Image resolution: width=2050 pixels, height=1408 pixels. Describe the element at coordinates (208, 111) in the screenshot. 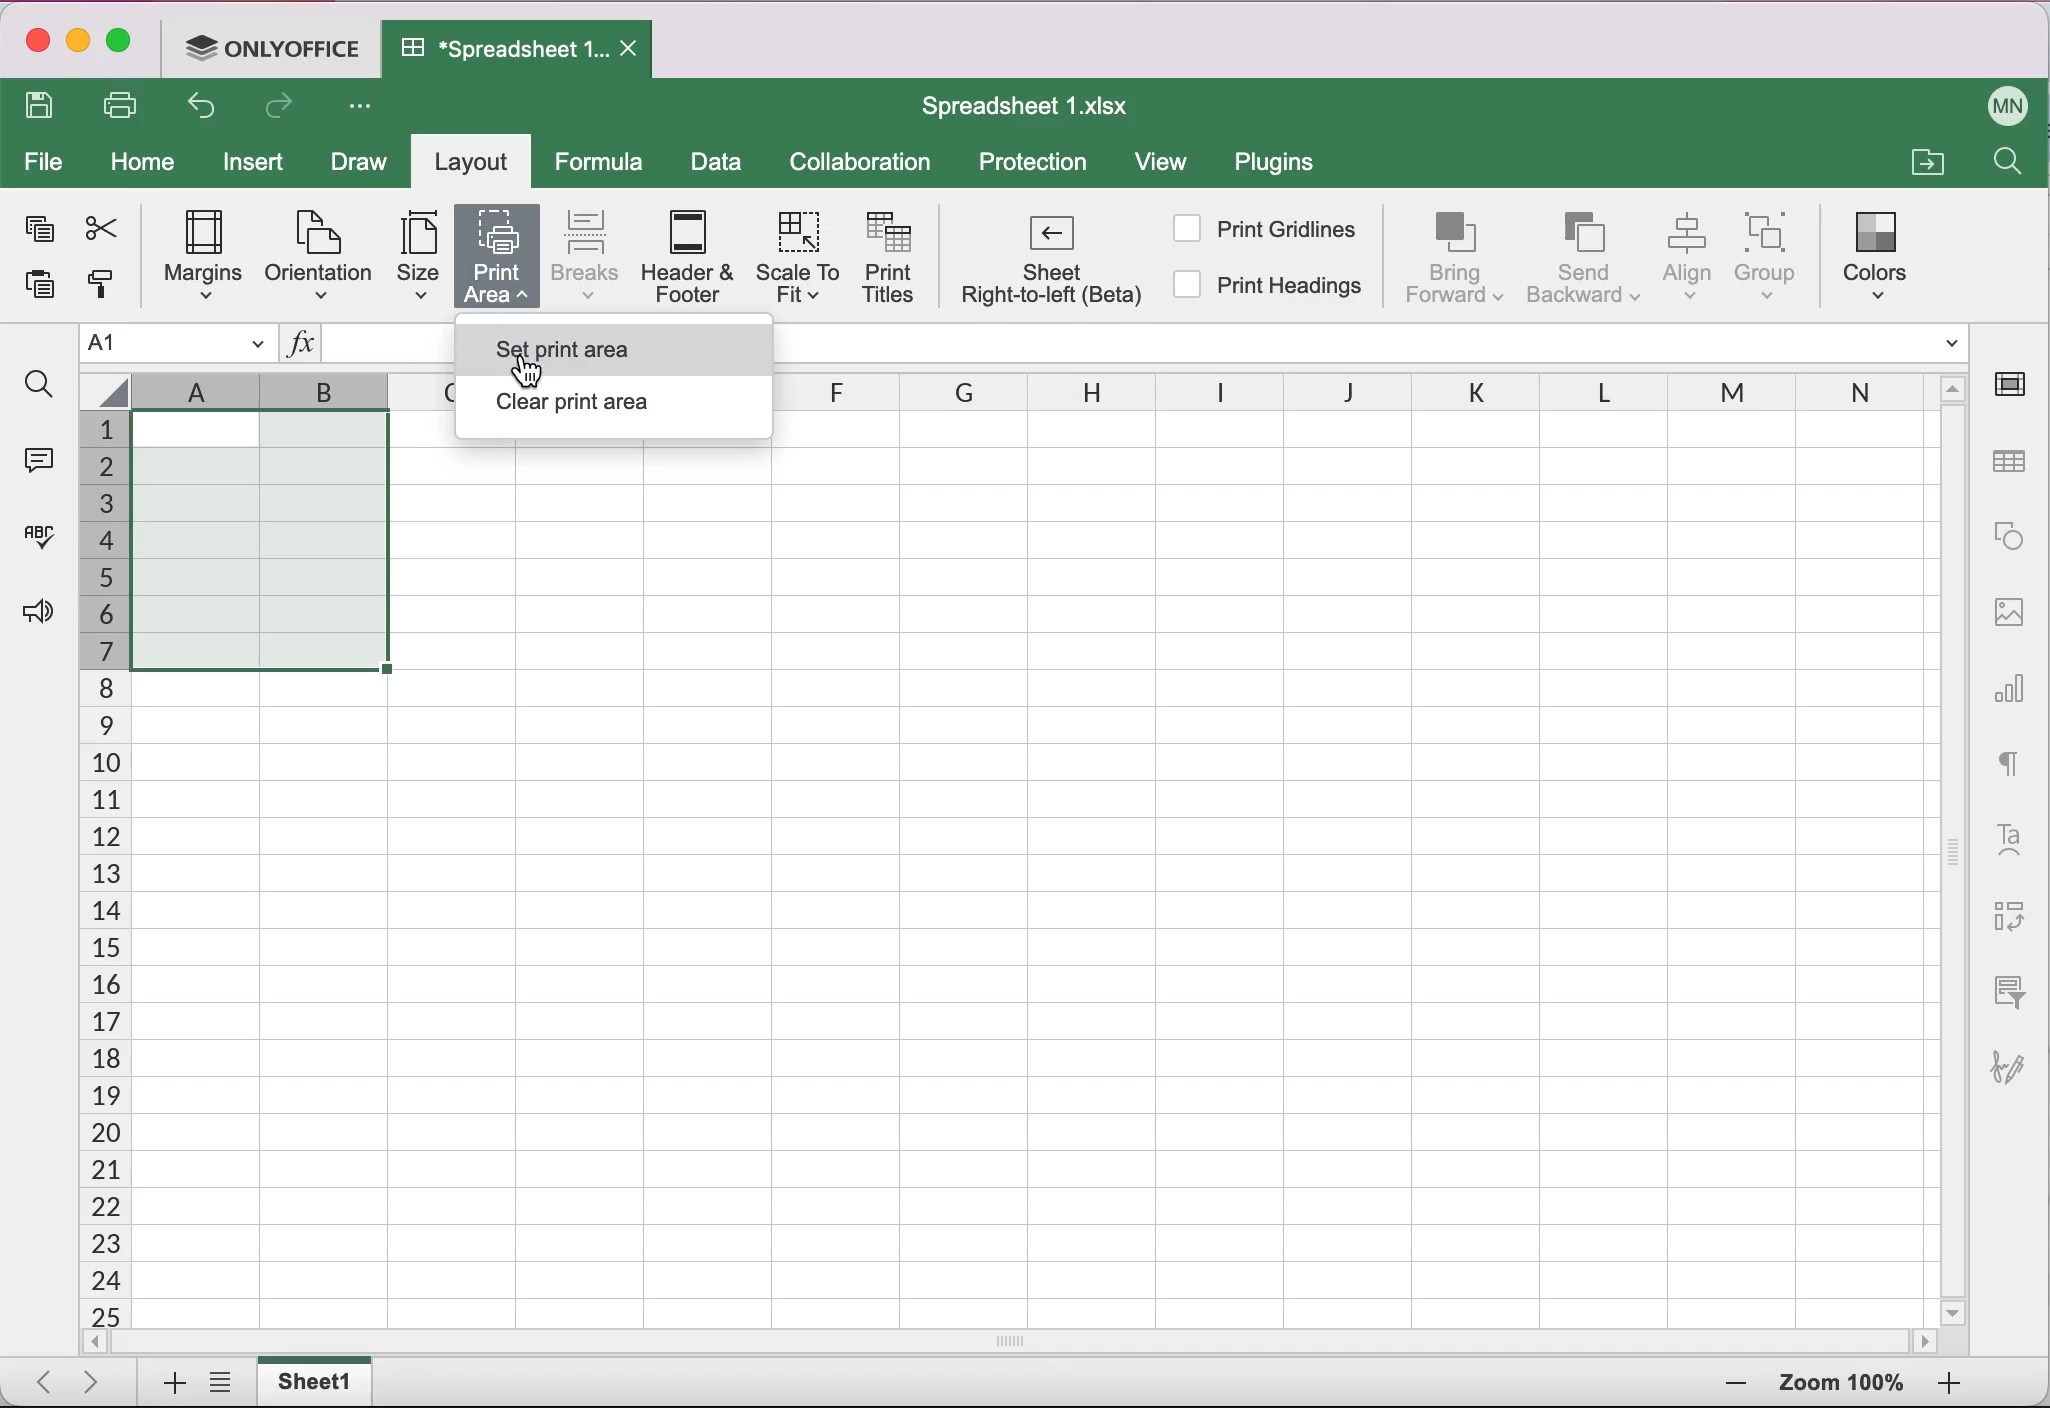

I see `undo` at that location.